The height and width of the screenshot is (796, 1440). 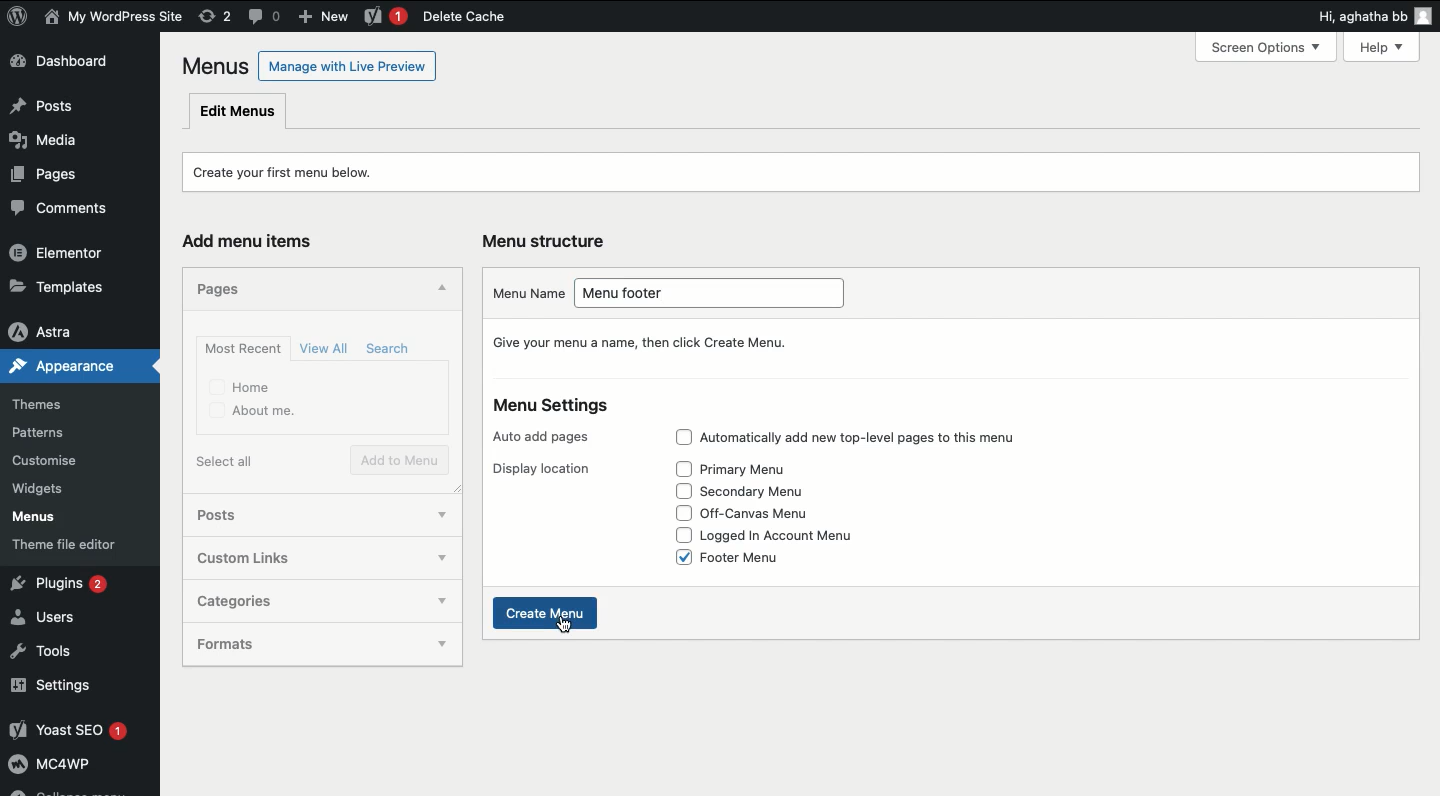 I want to click on Hi, agatha bb, so click(x=1358, y=19).